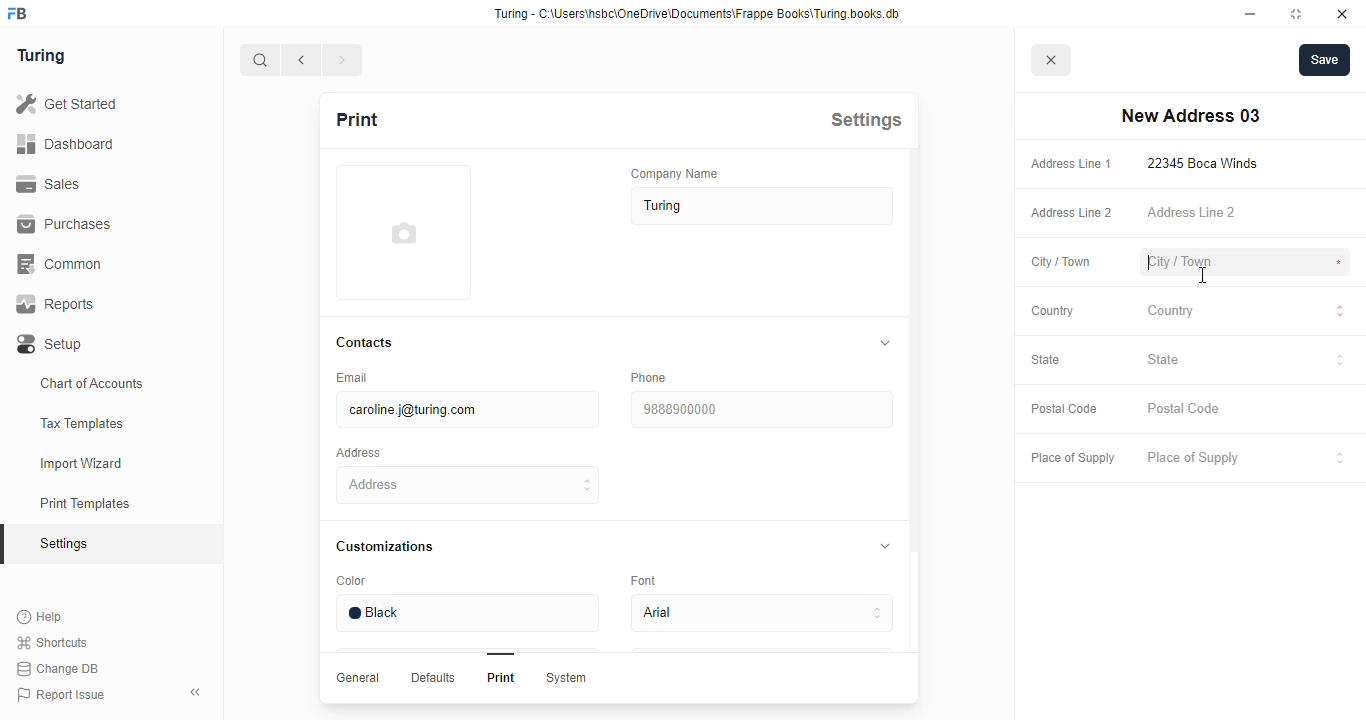  What do you see at coordinates (763, 206) in the screenshot?
I see `turing` at bounding box center [763, 206].